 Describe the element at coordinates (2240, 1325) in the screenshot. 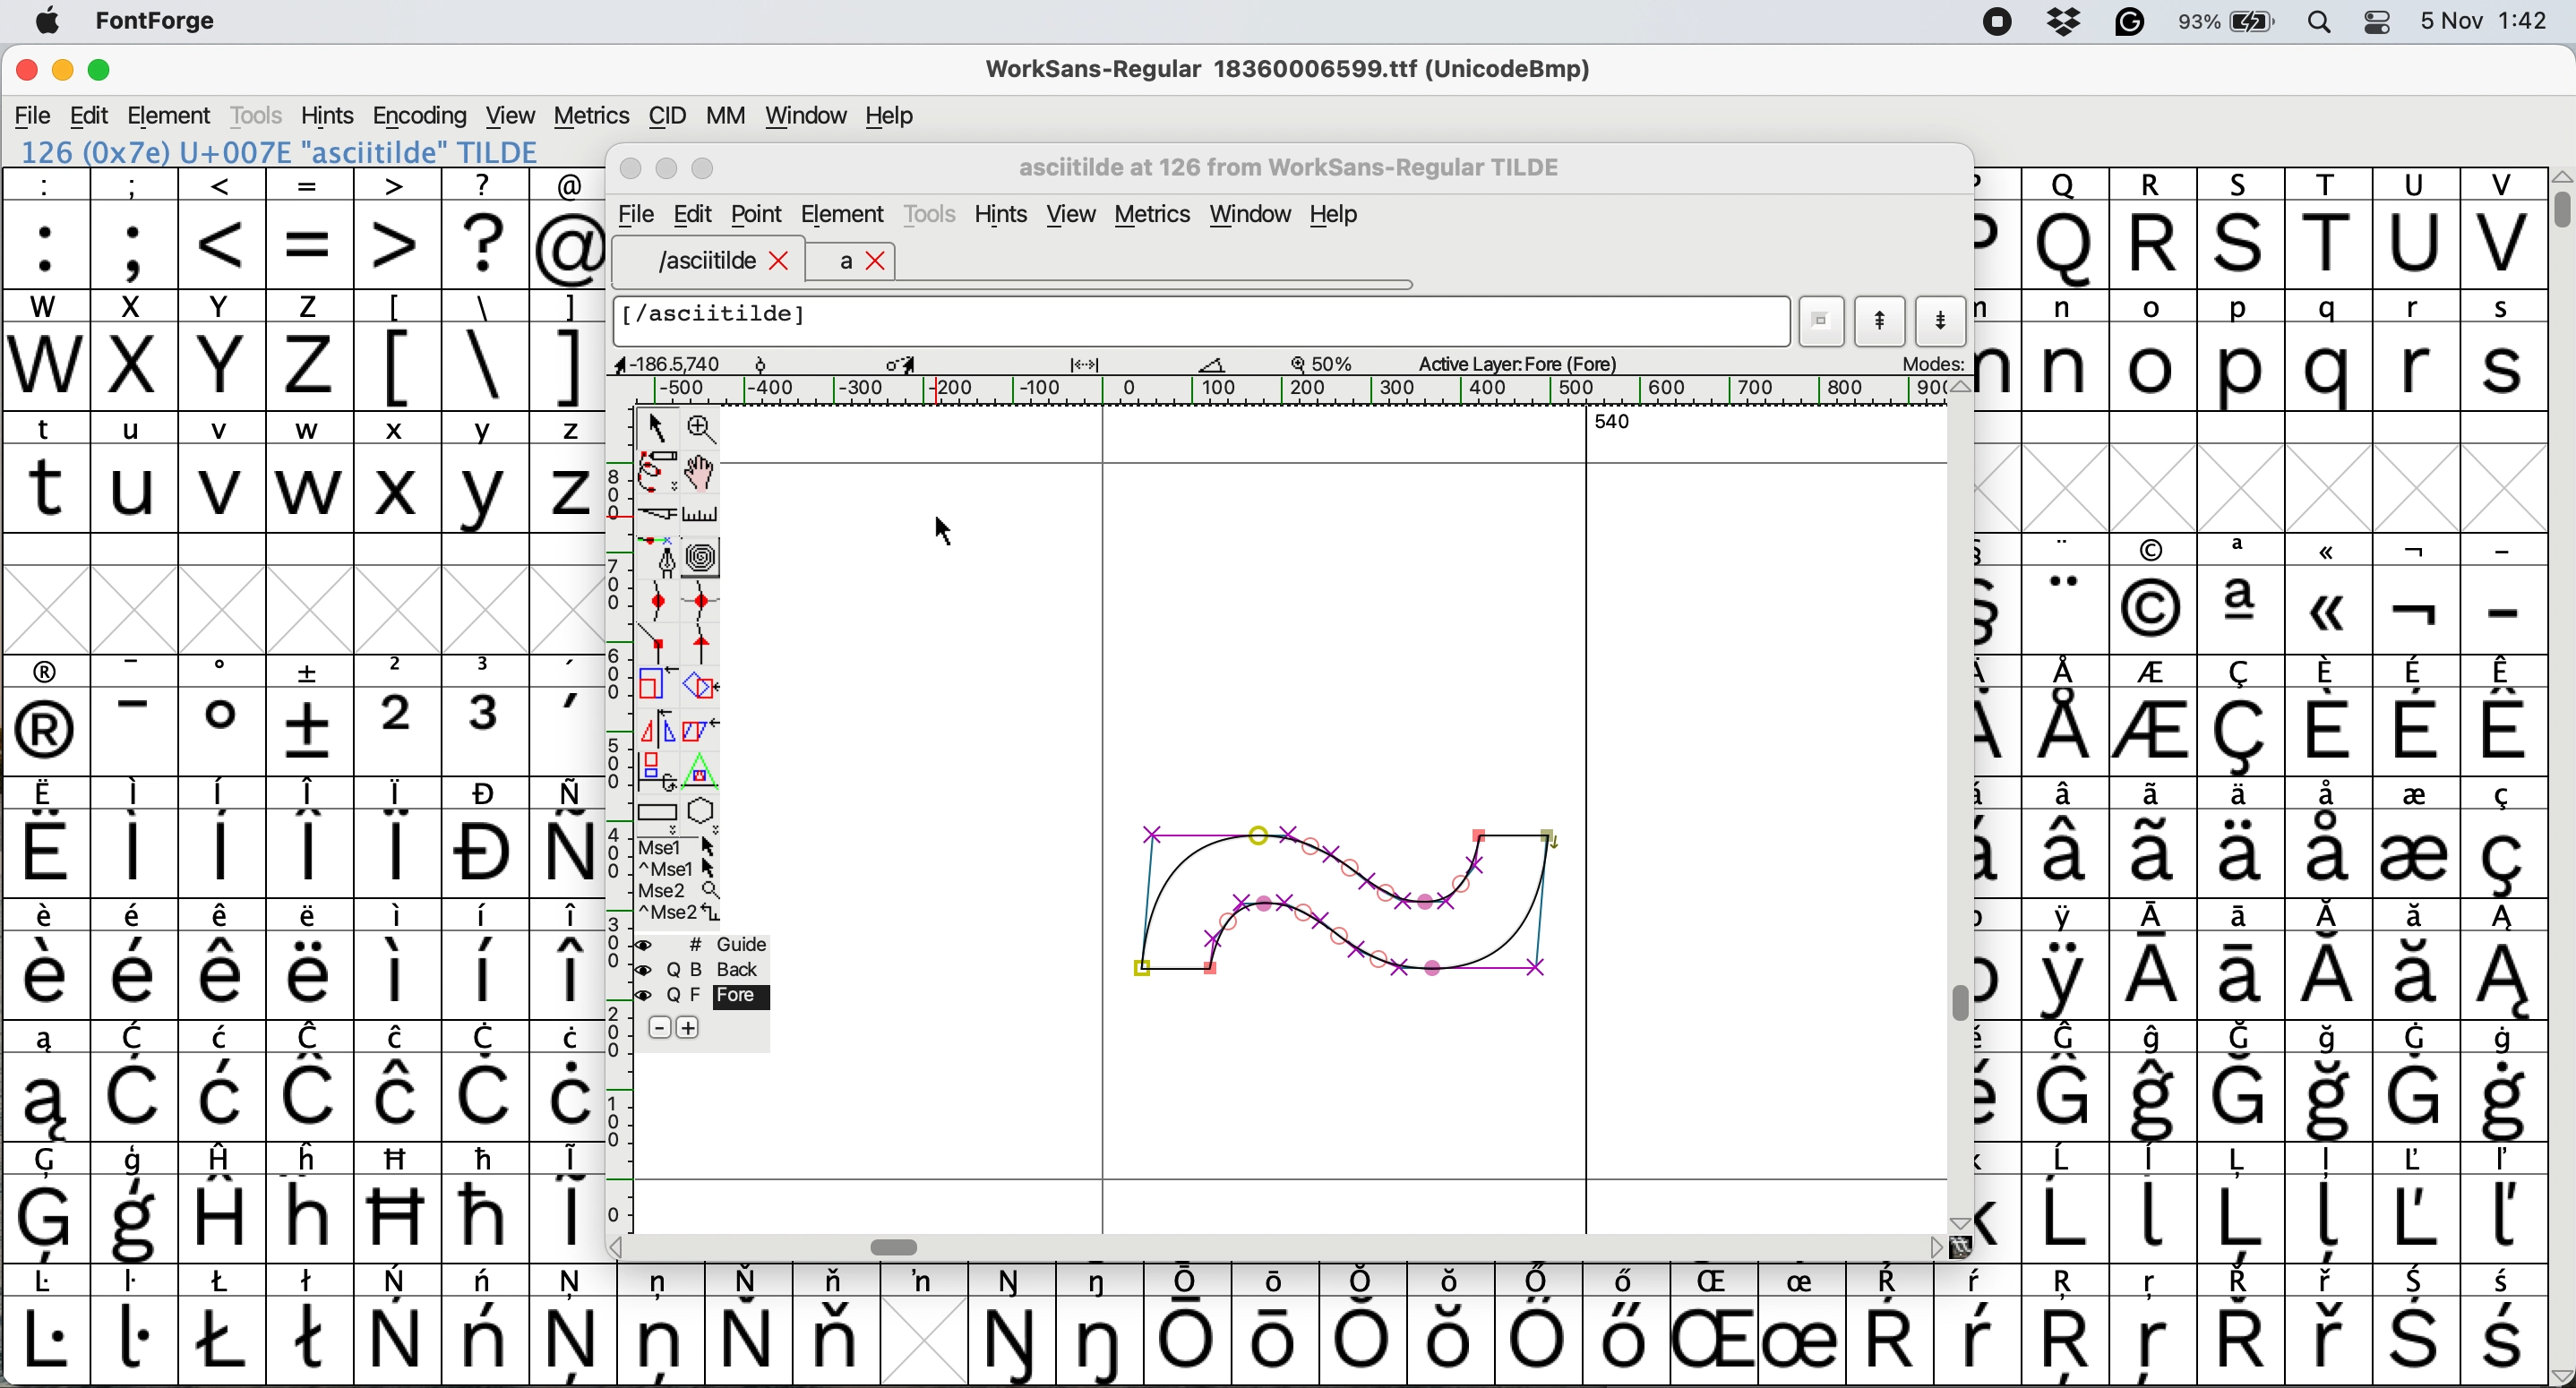

I see `symbol` at that location.